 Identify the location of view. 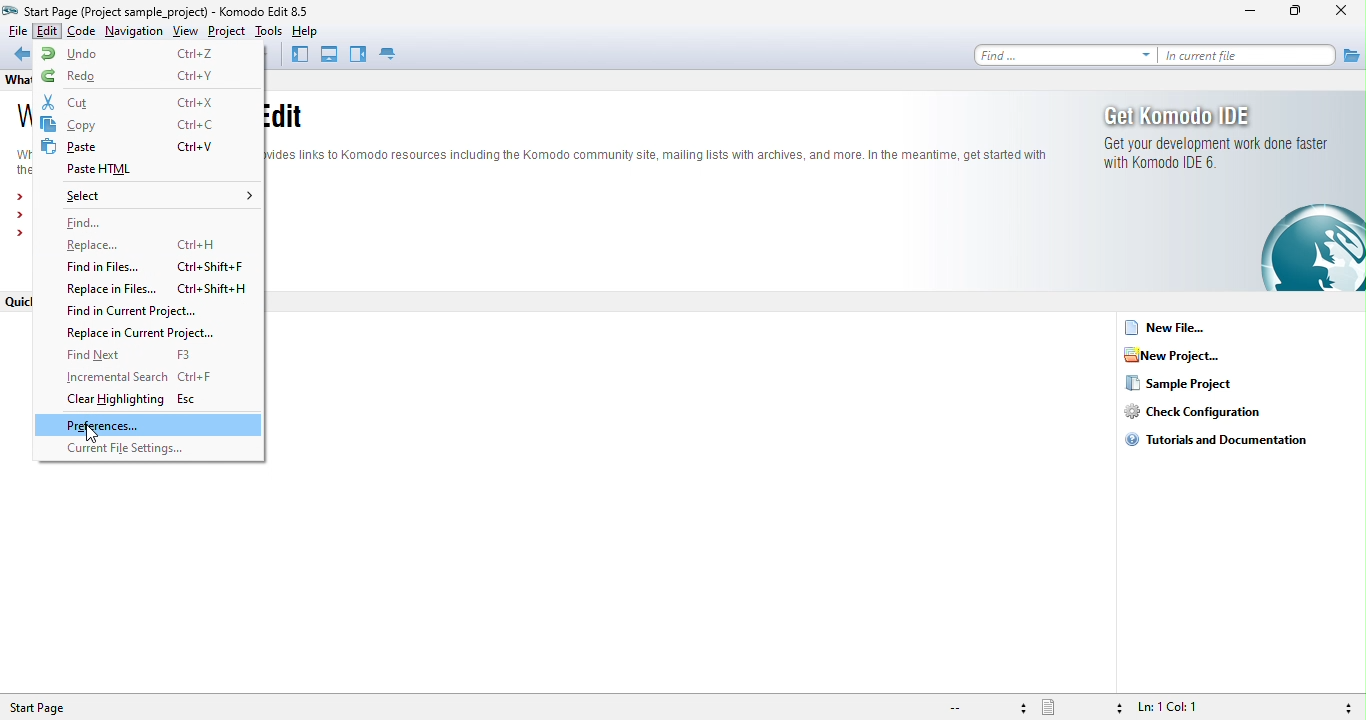
(186, 31).